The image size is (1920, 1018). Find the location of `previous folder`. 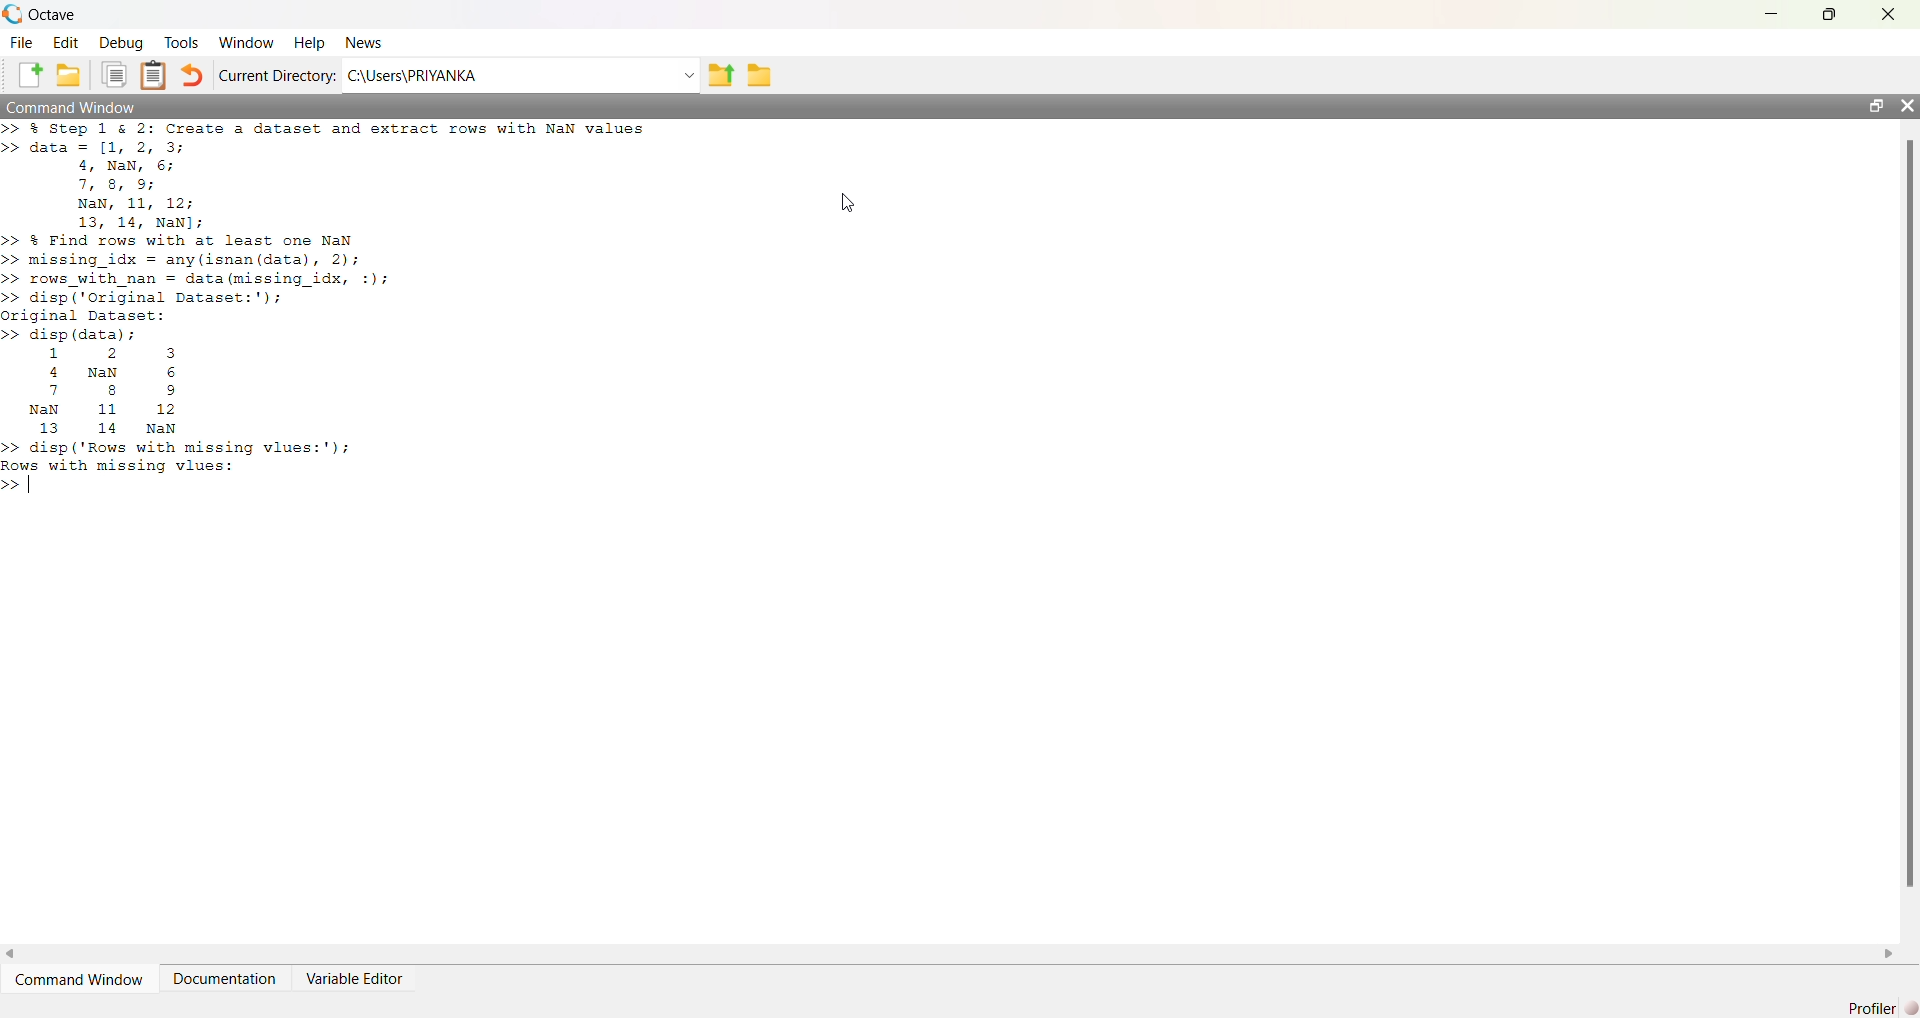

previous folder is located at coordinates (720, 77).